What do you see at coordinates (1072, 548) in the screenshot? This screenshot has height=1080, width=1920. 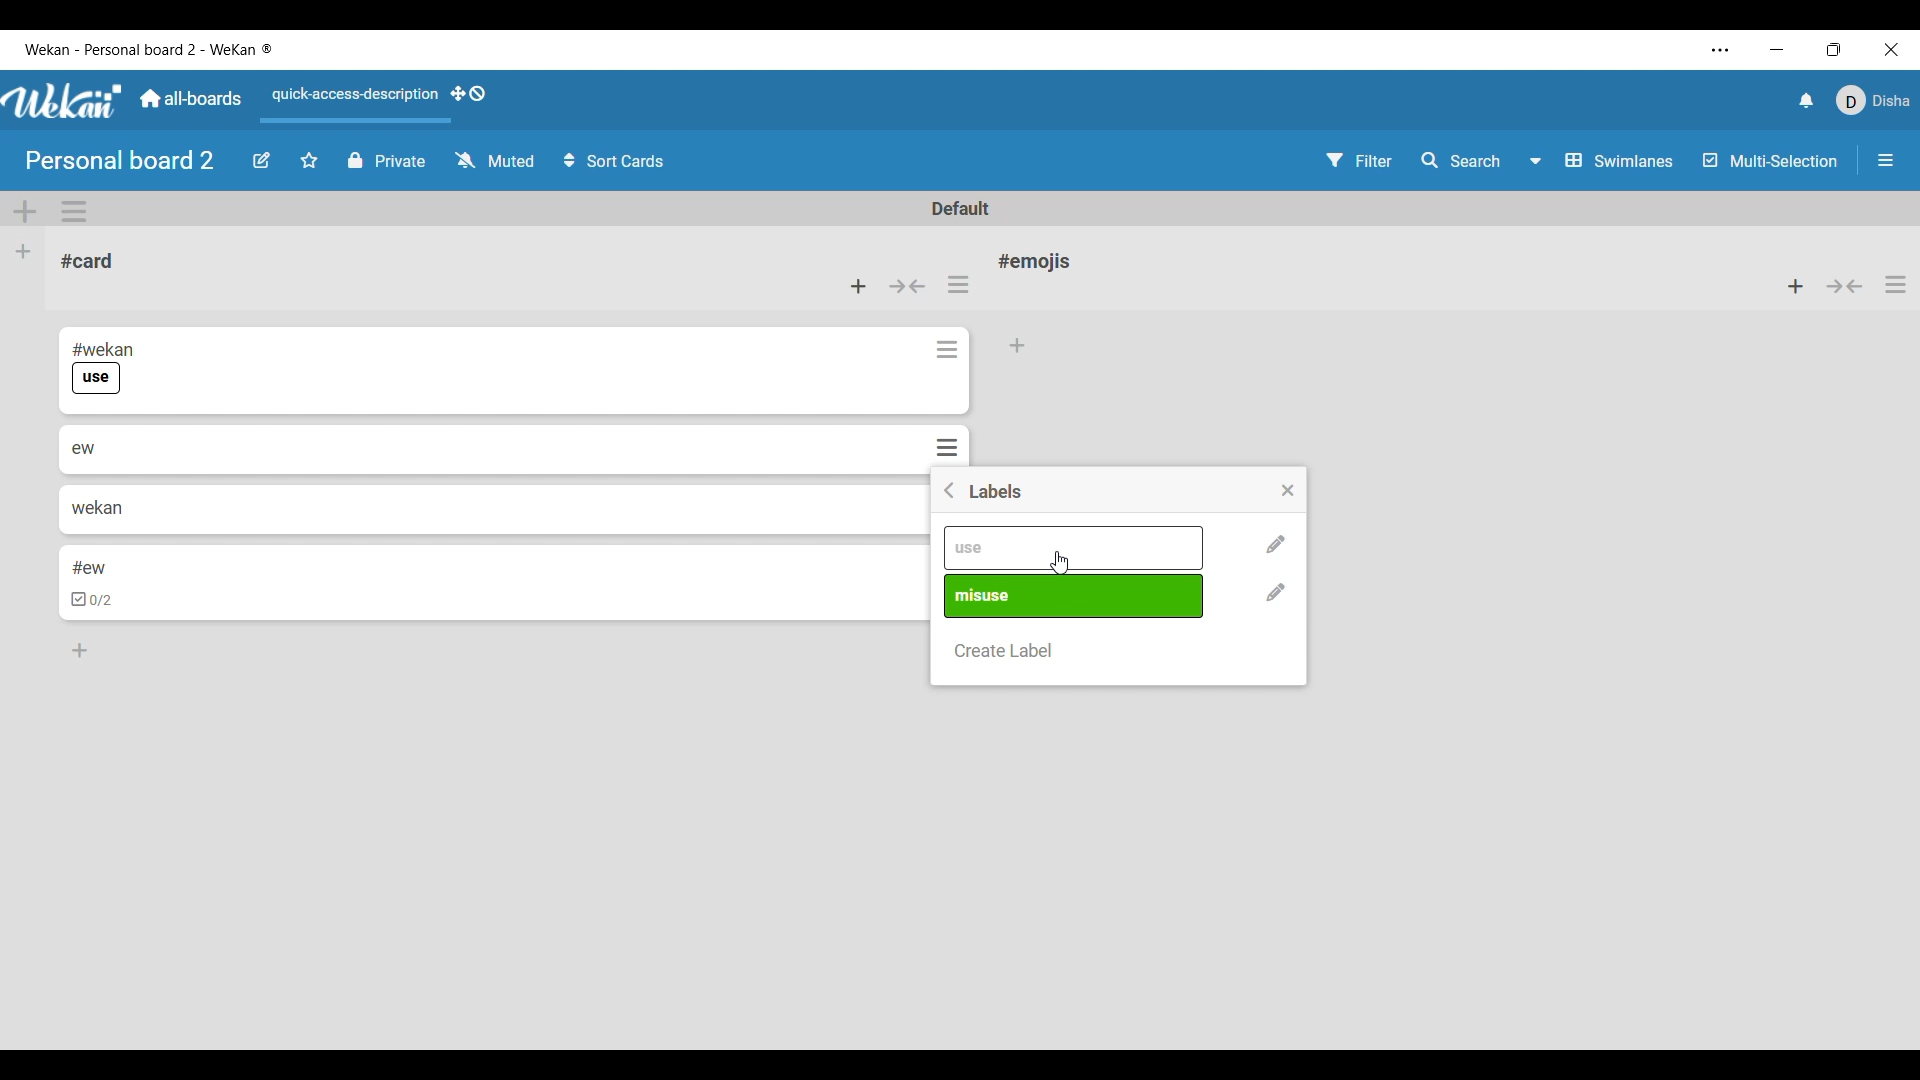 I see `Pre-existing labels differentiated by name and color` at bounding box center [1072, 548].